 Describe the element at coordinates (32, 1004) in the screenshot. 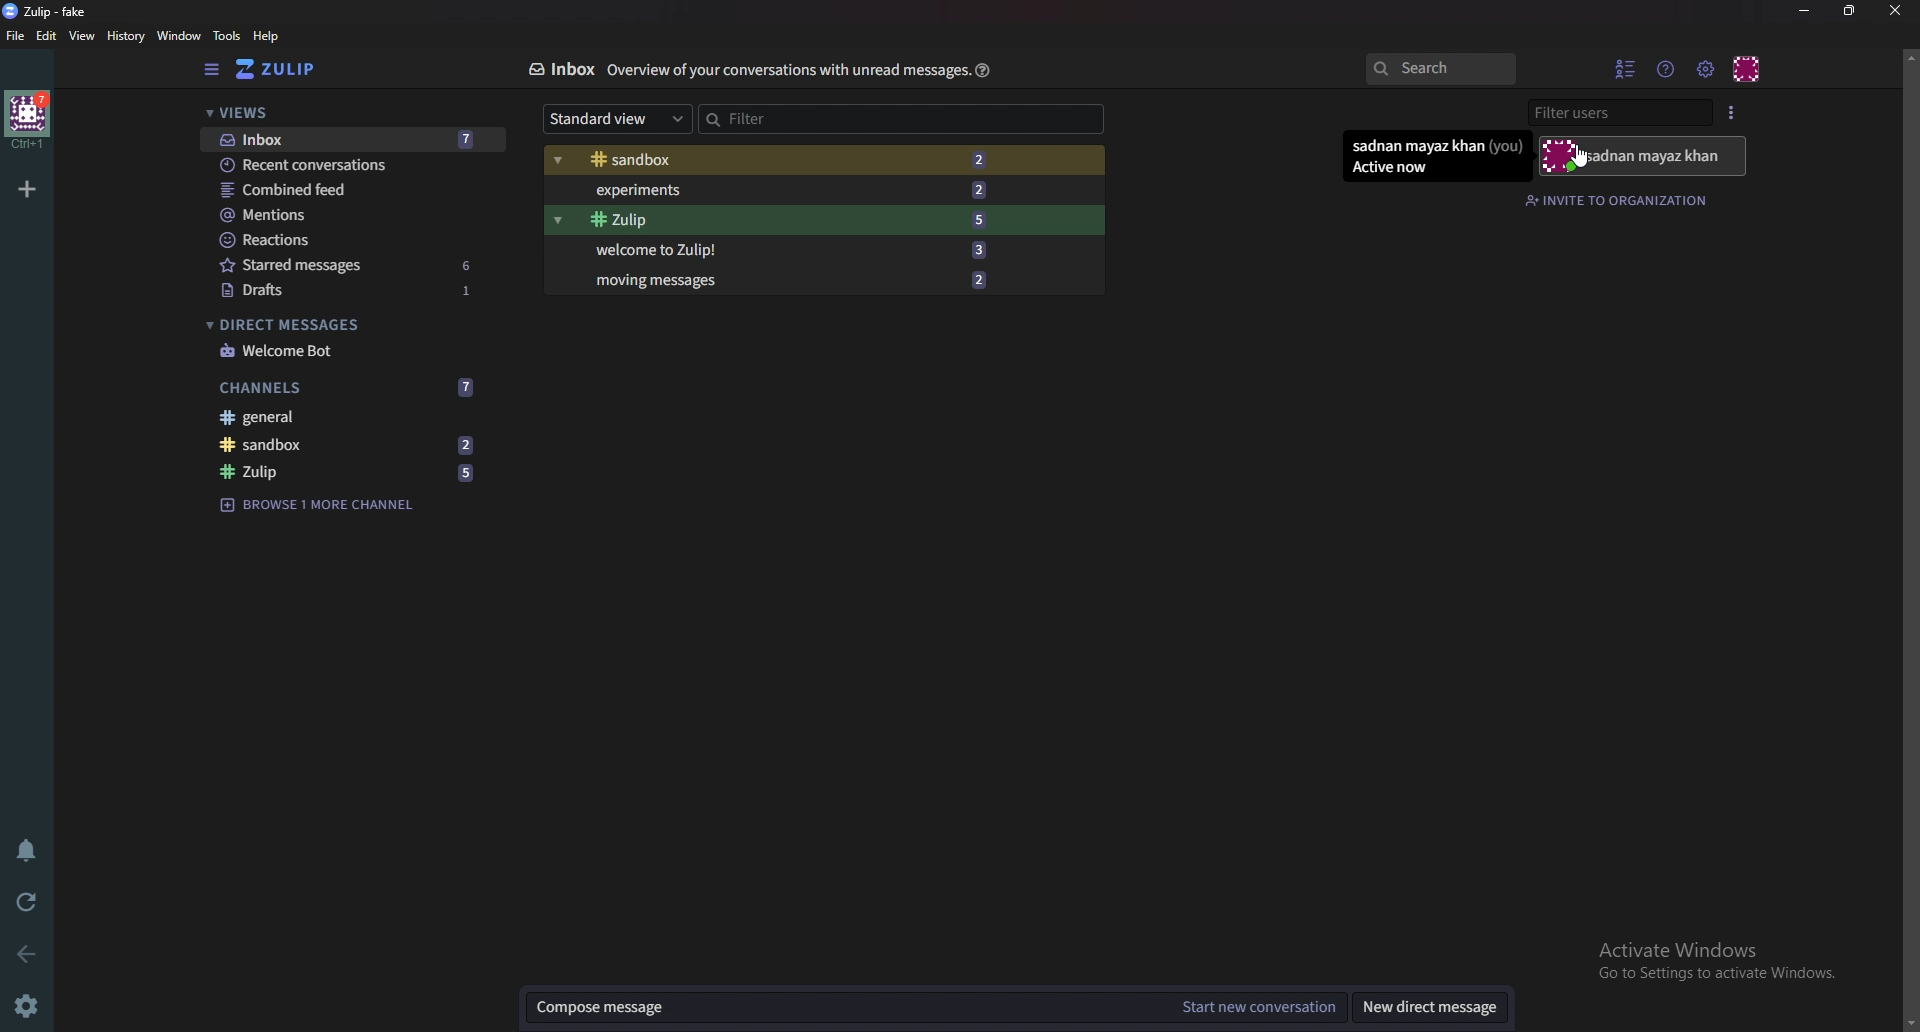

I see `Settings` at that location.